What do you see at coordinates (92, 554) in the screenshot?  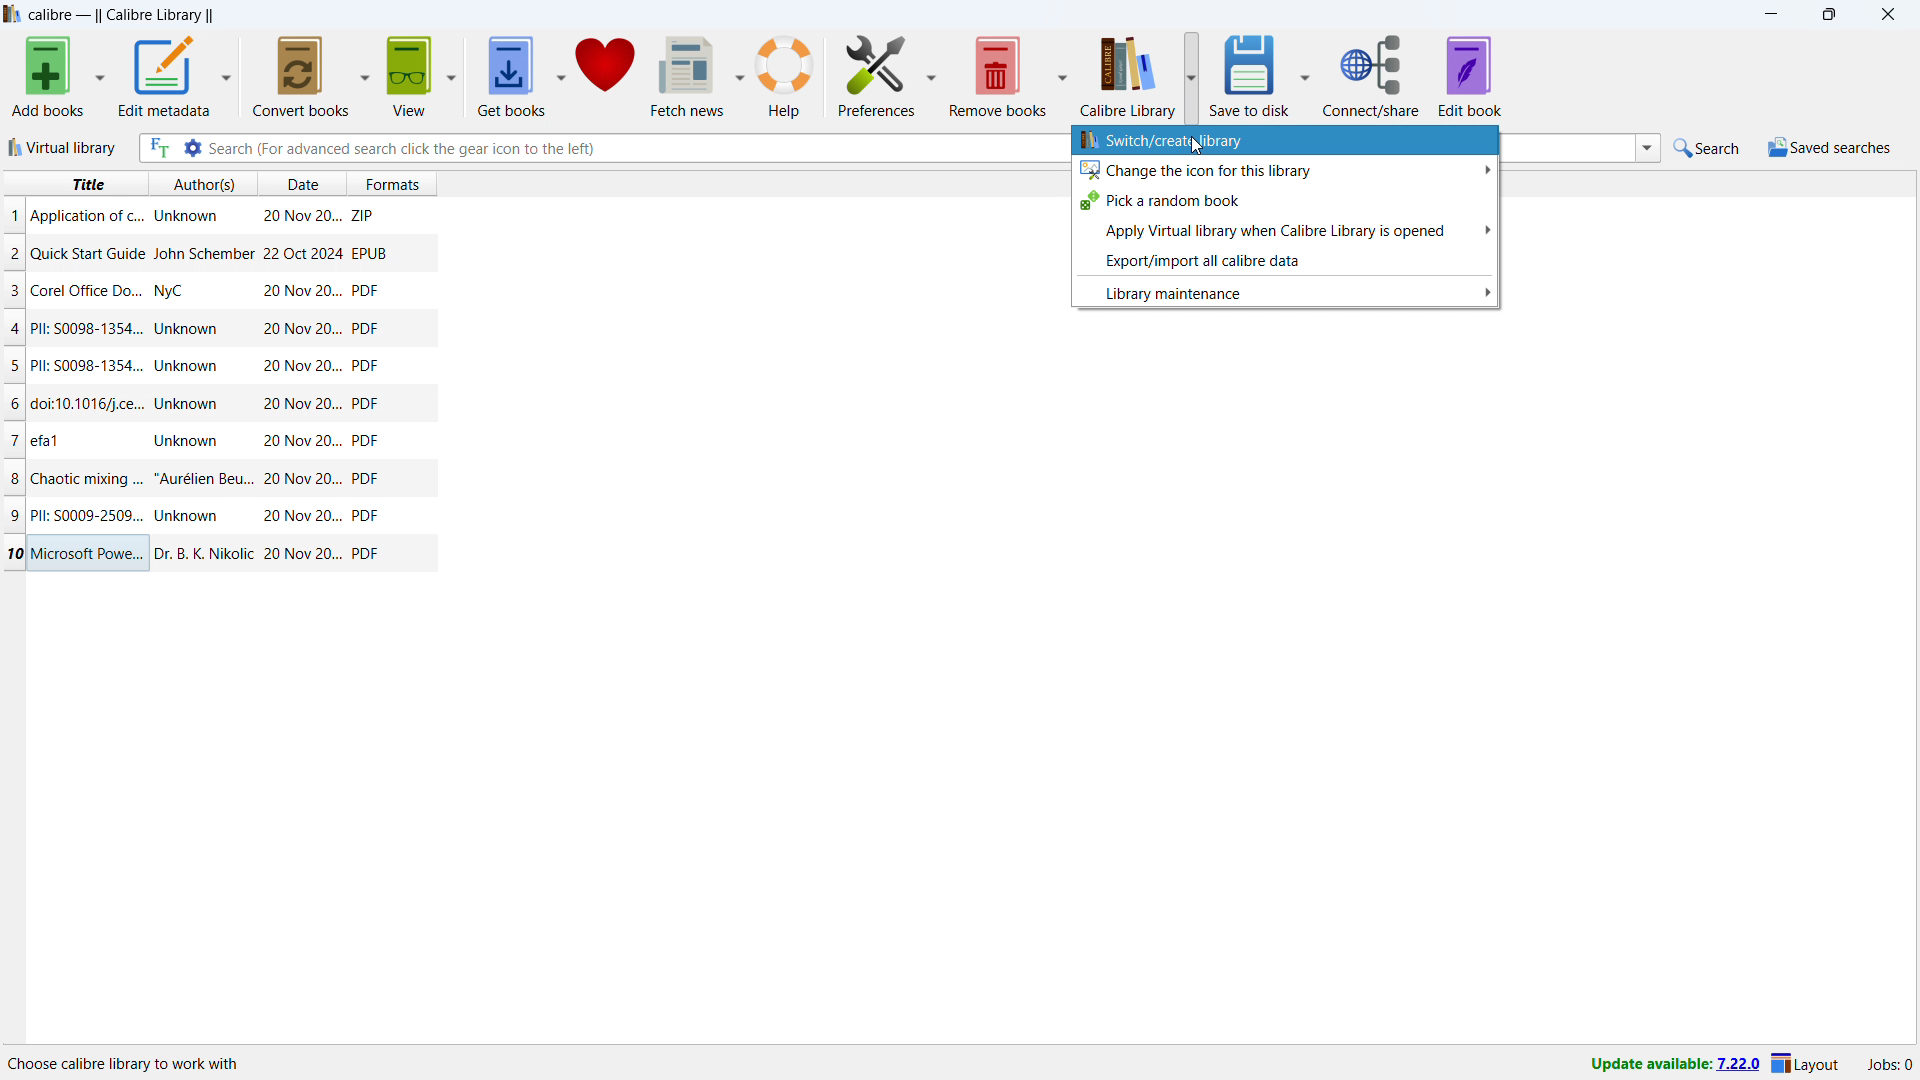 I see `Title` at bounding box center [92, 554].